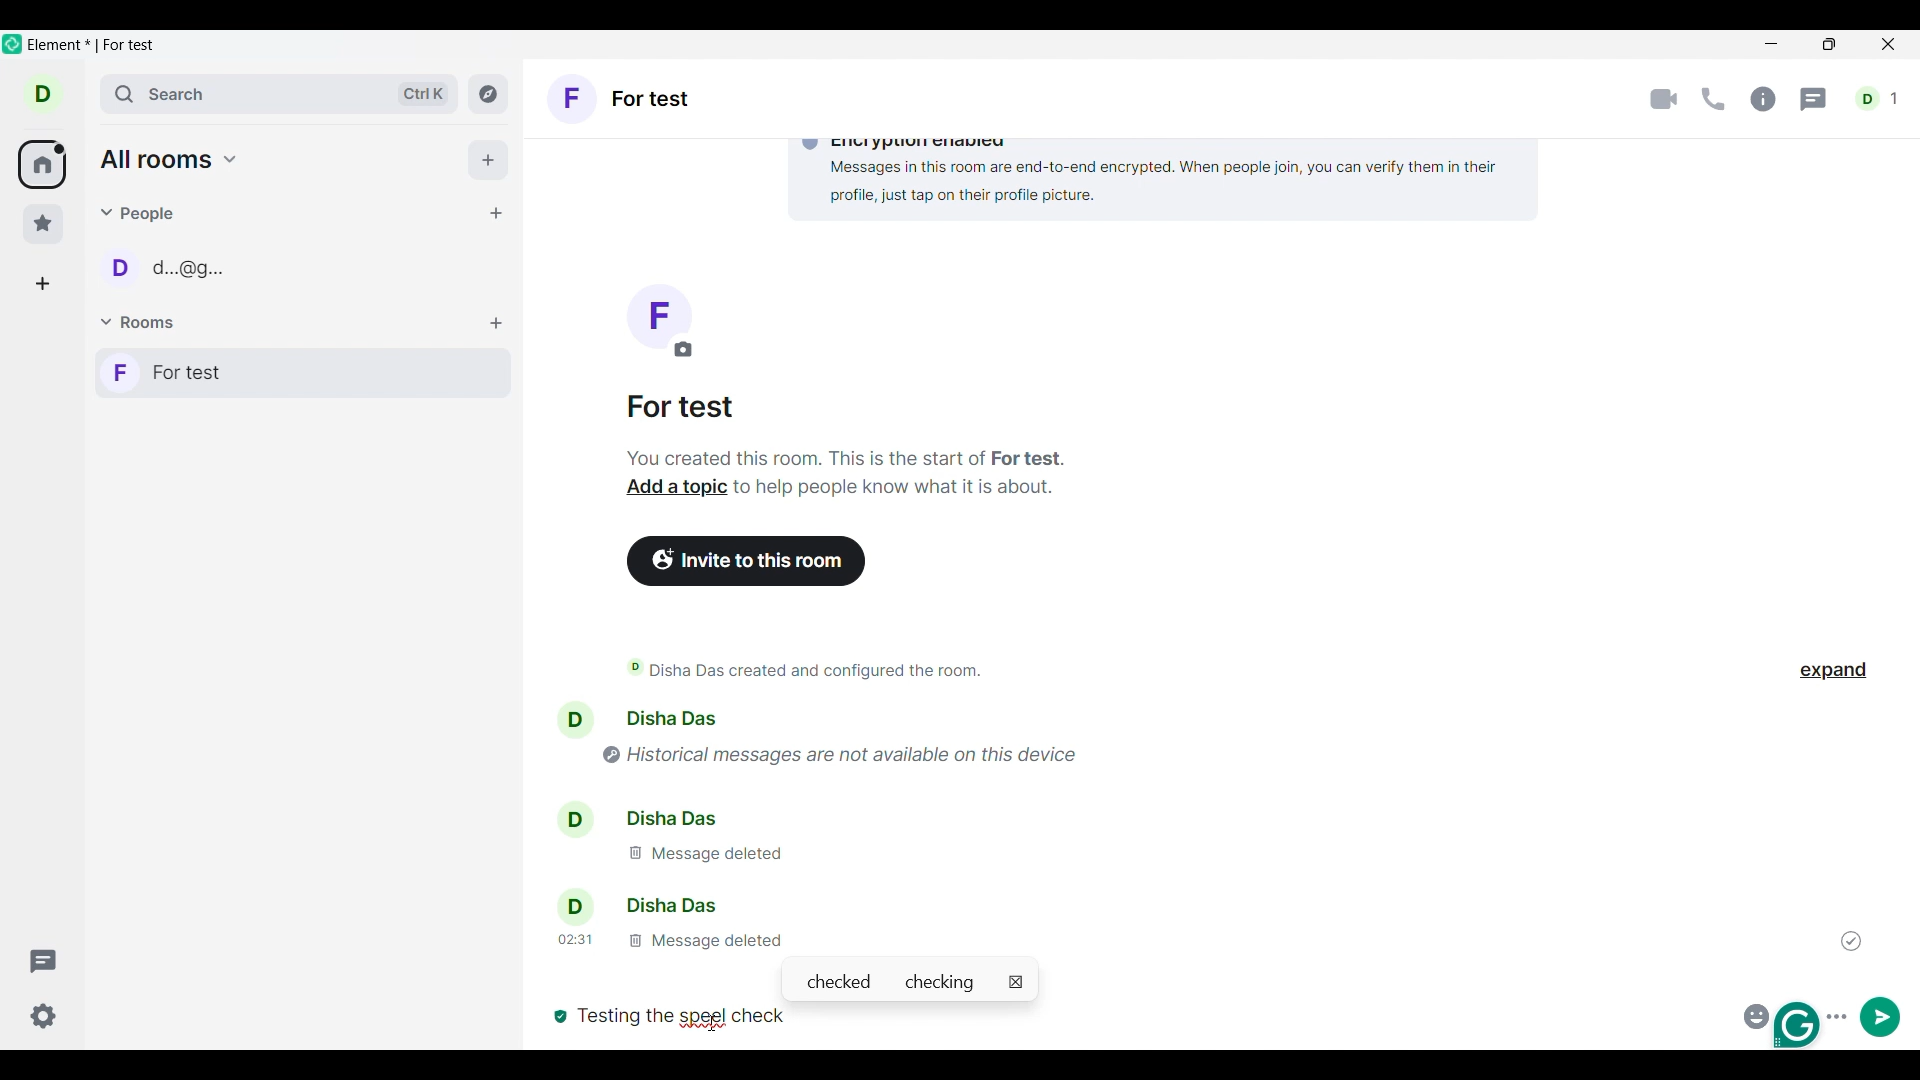 Image resolution: width=1920 pixels, height=1080 pixels. What do you see at coordinates (43, 93) in the screenshot?
I see `d` at bounding box center [43, 93].